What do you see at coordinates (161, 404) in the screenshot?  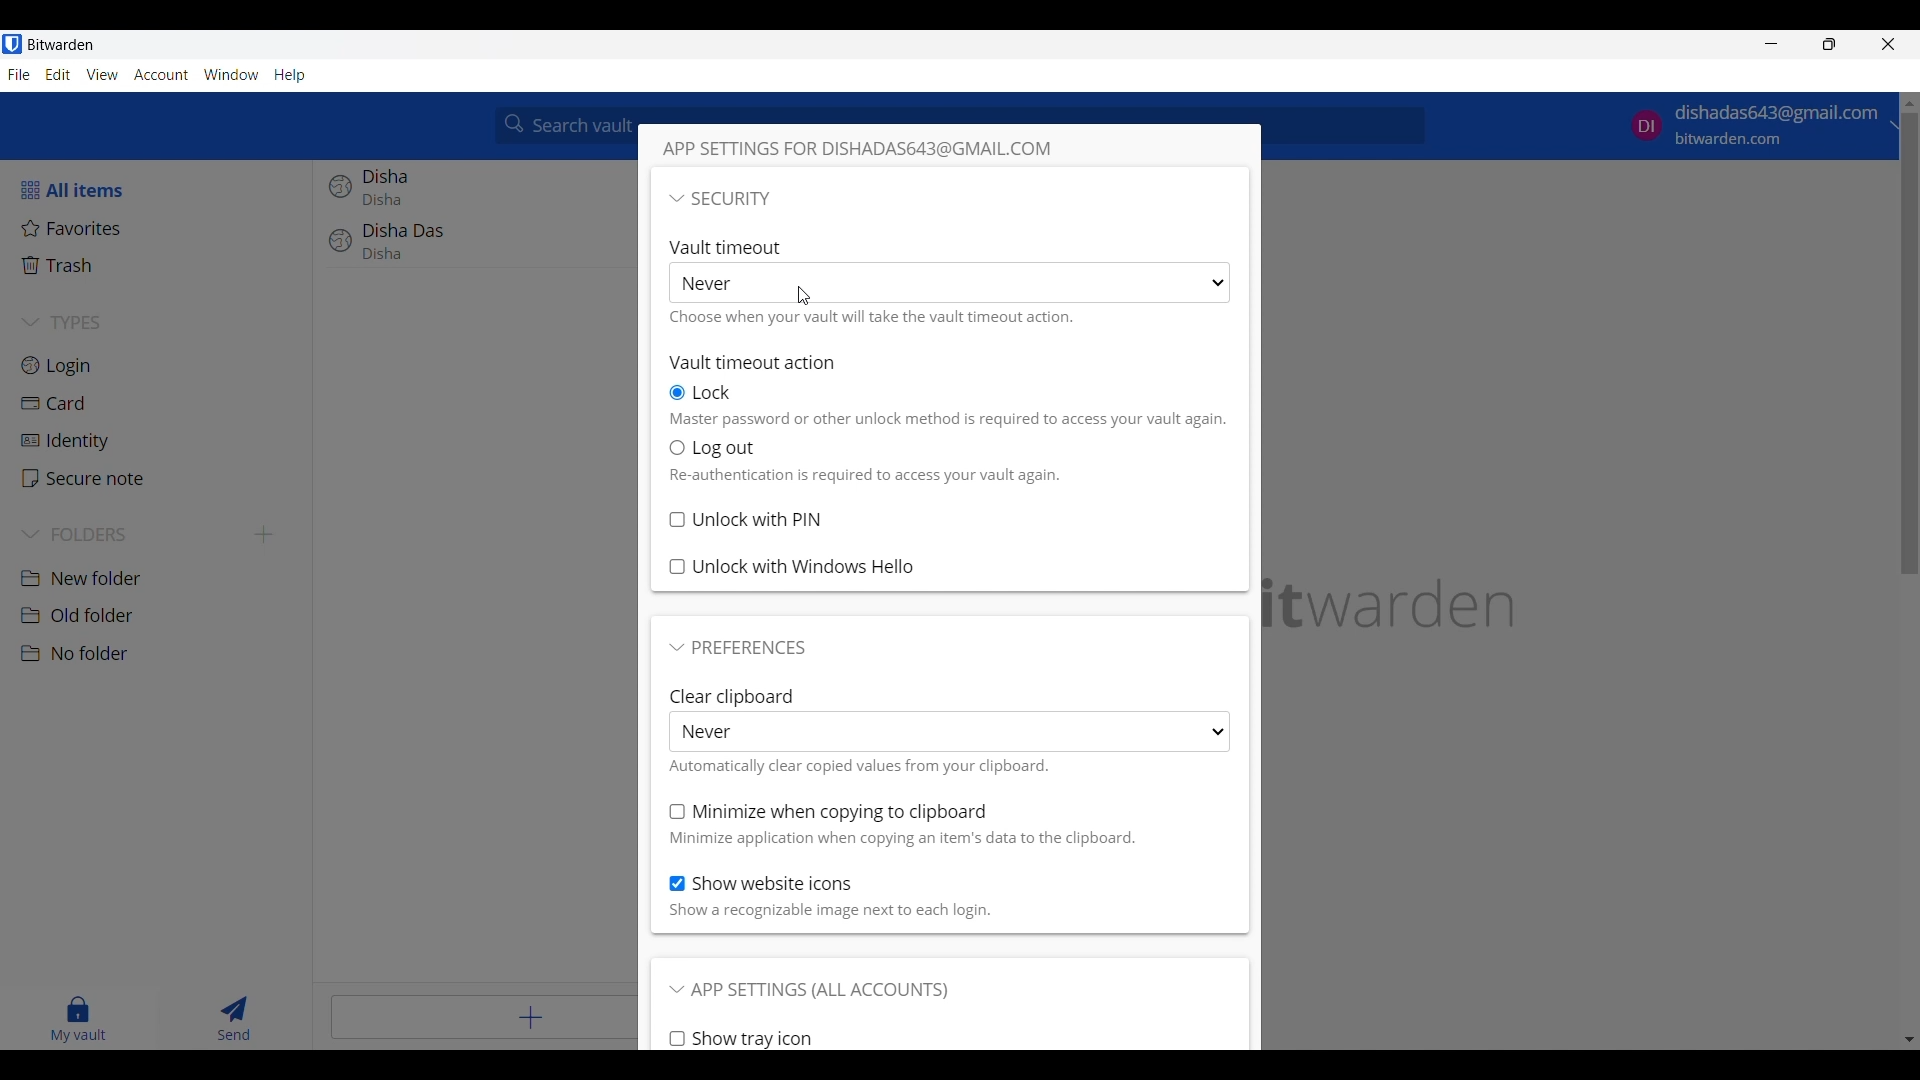 I see `Card` at bounding box center [161, 404].